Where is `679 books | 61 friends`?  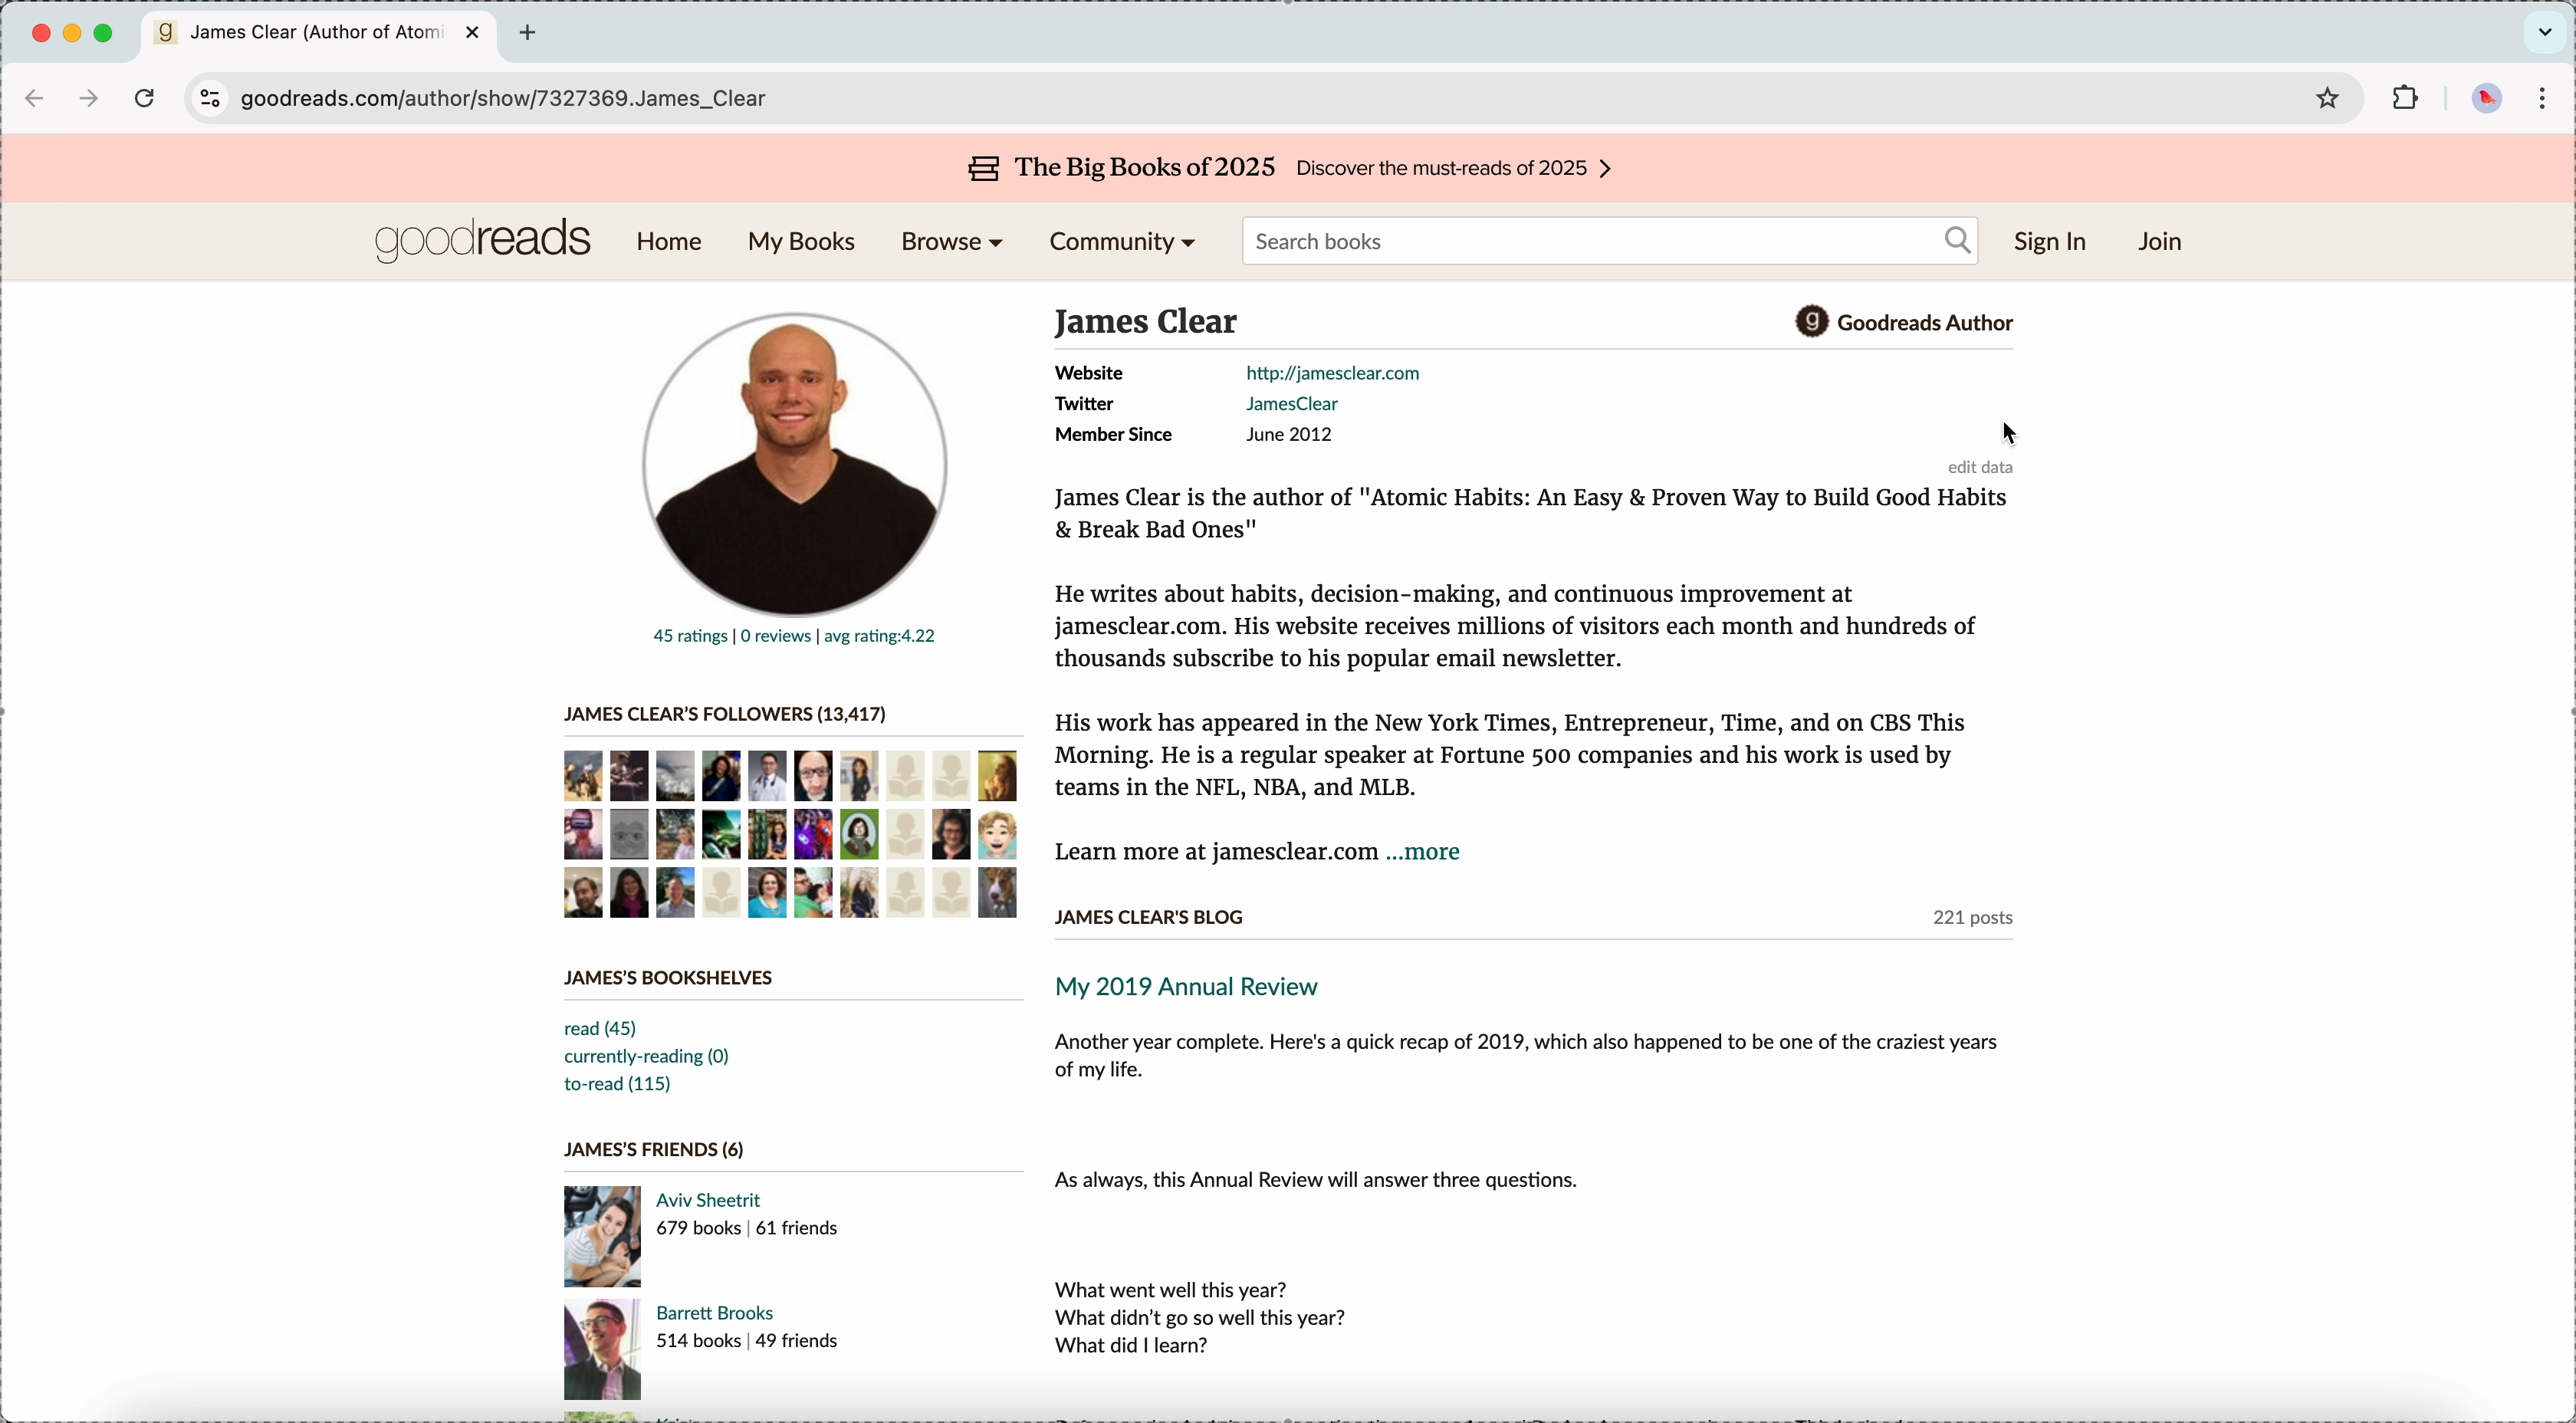
679 books | 61 friends is located at coordinates (749, 1228).